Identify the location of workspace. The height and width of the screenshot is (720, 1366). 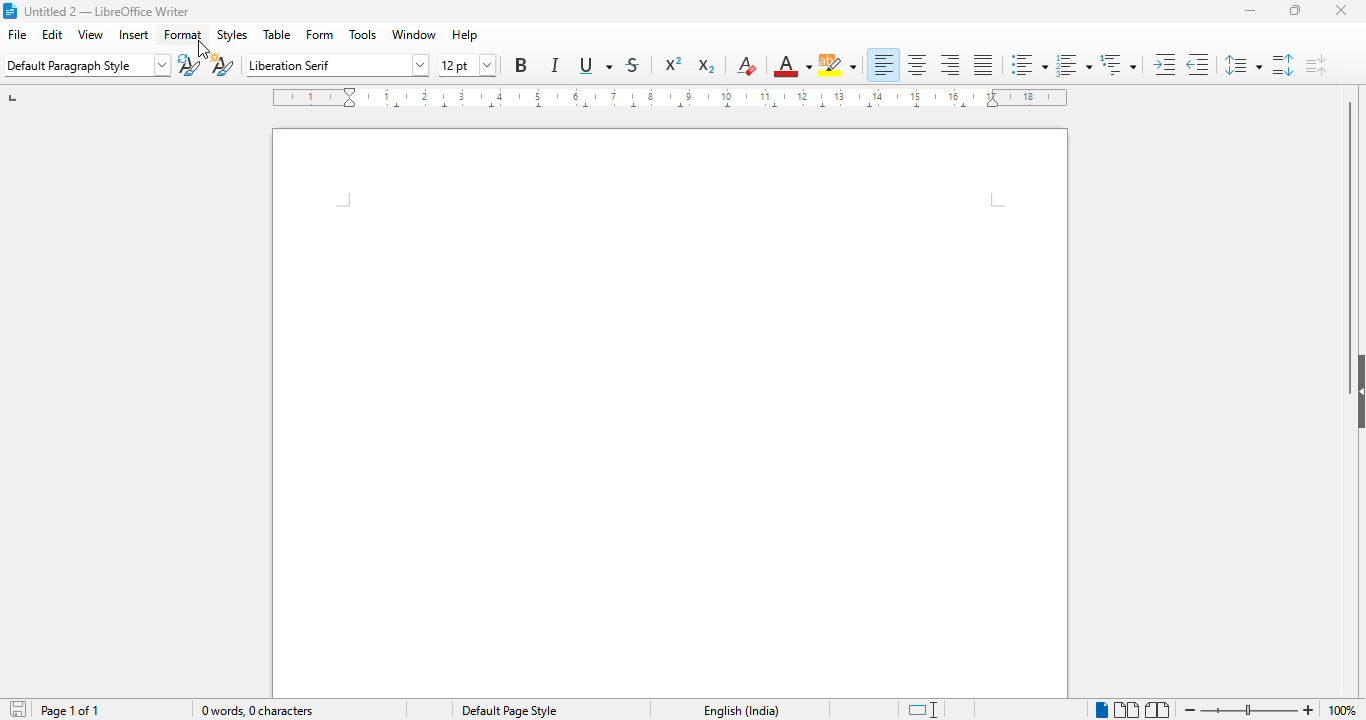
(671, 411).